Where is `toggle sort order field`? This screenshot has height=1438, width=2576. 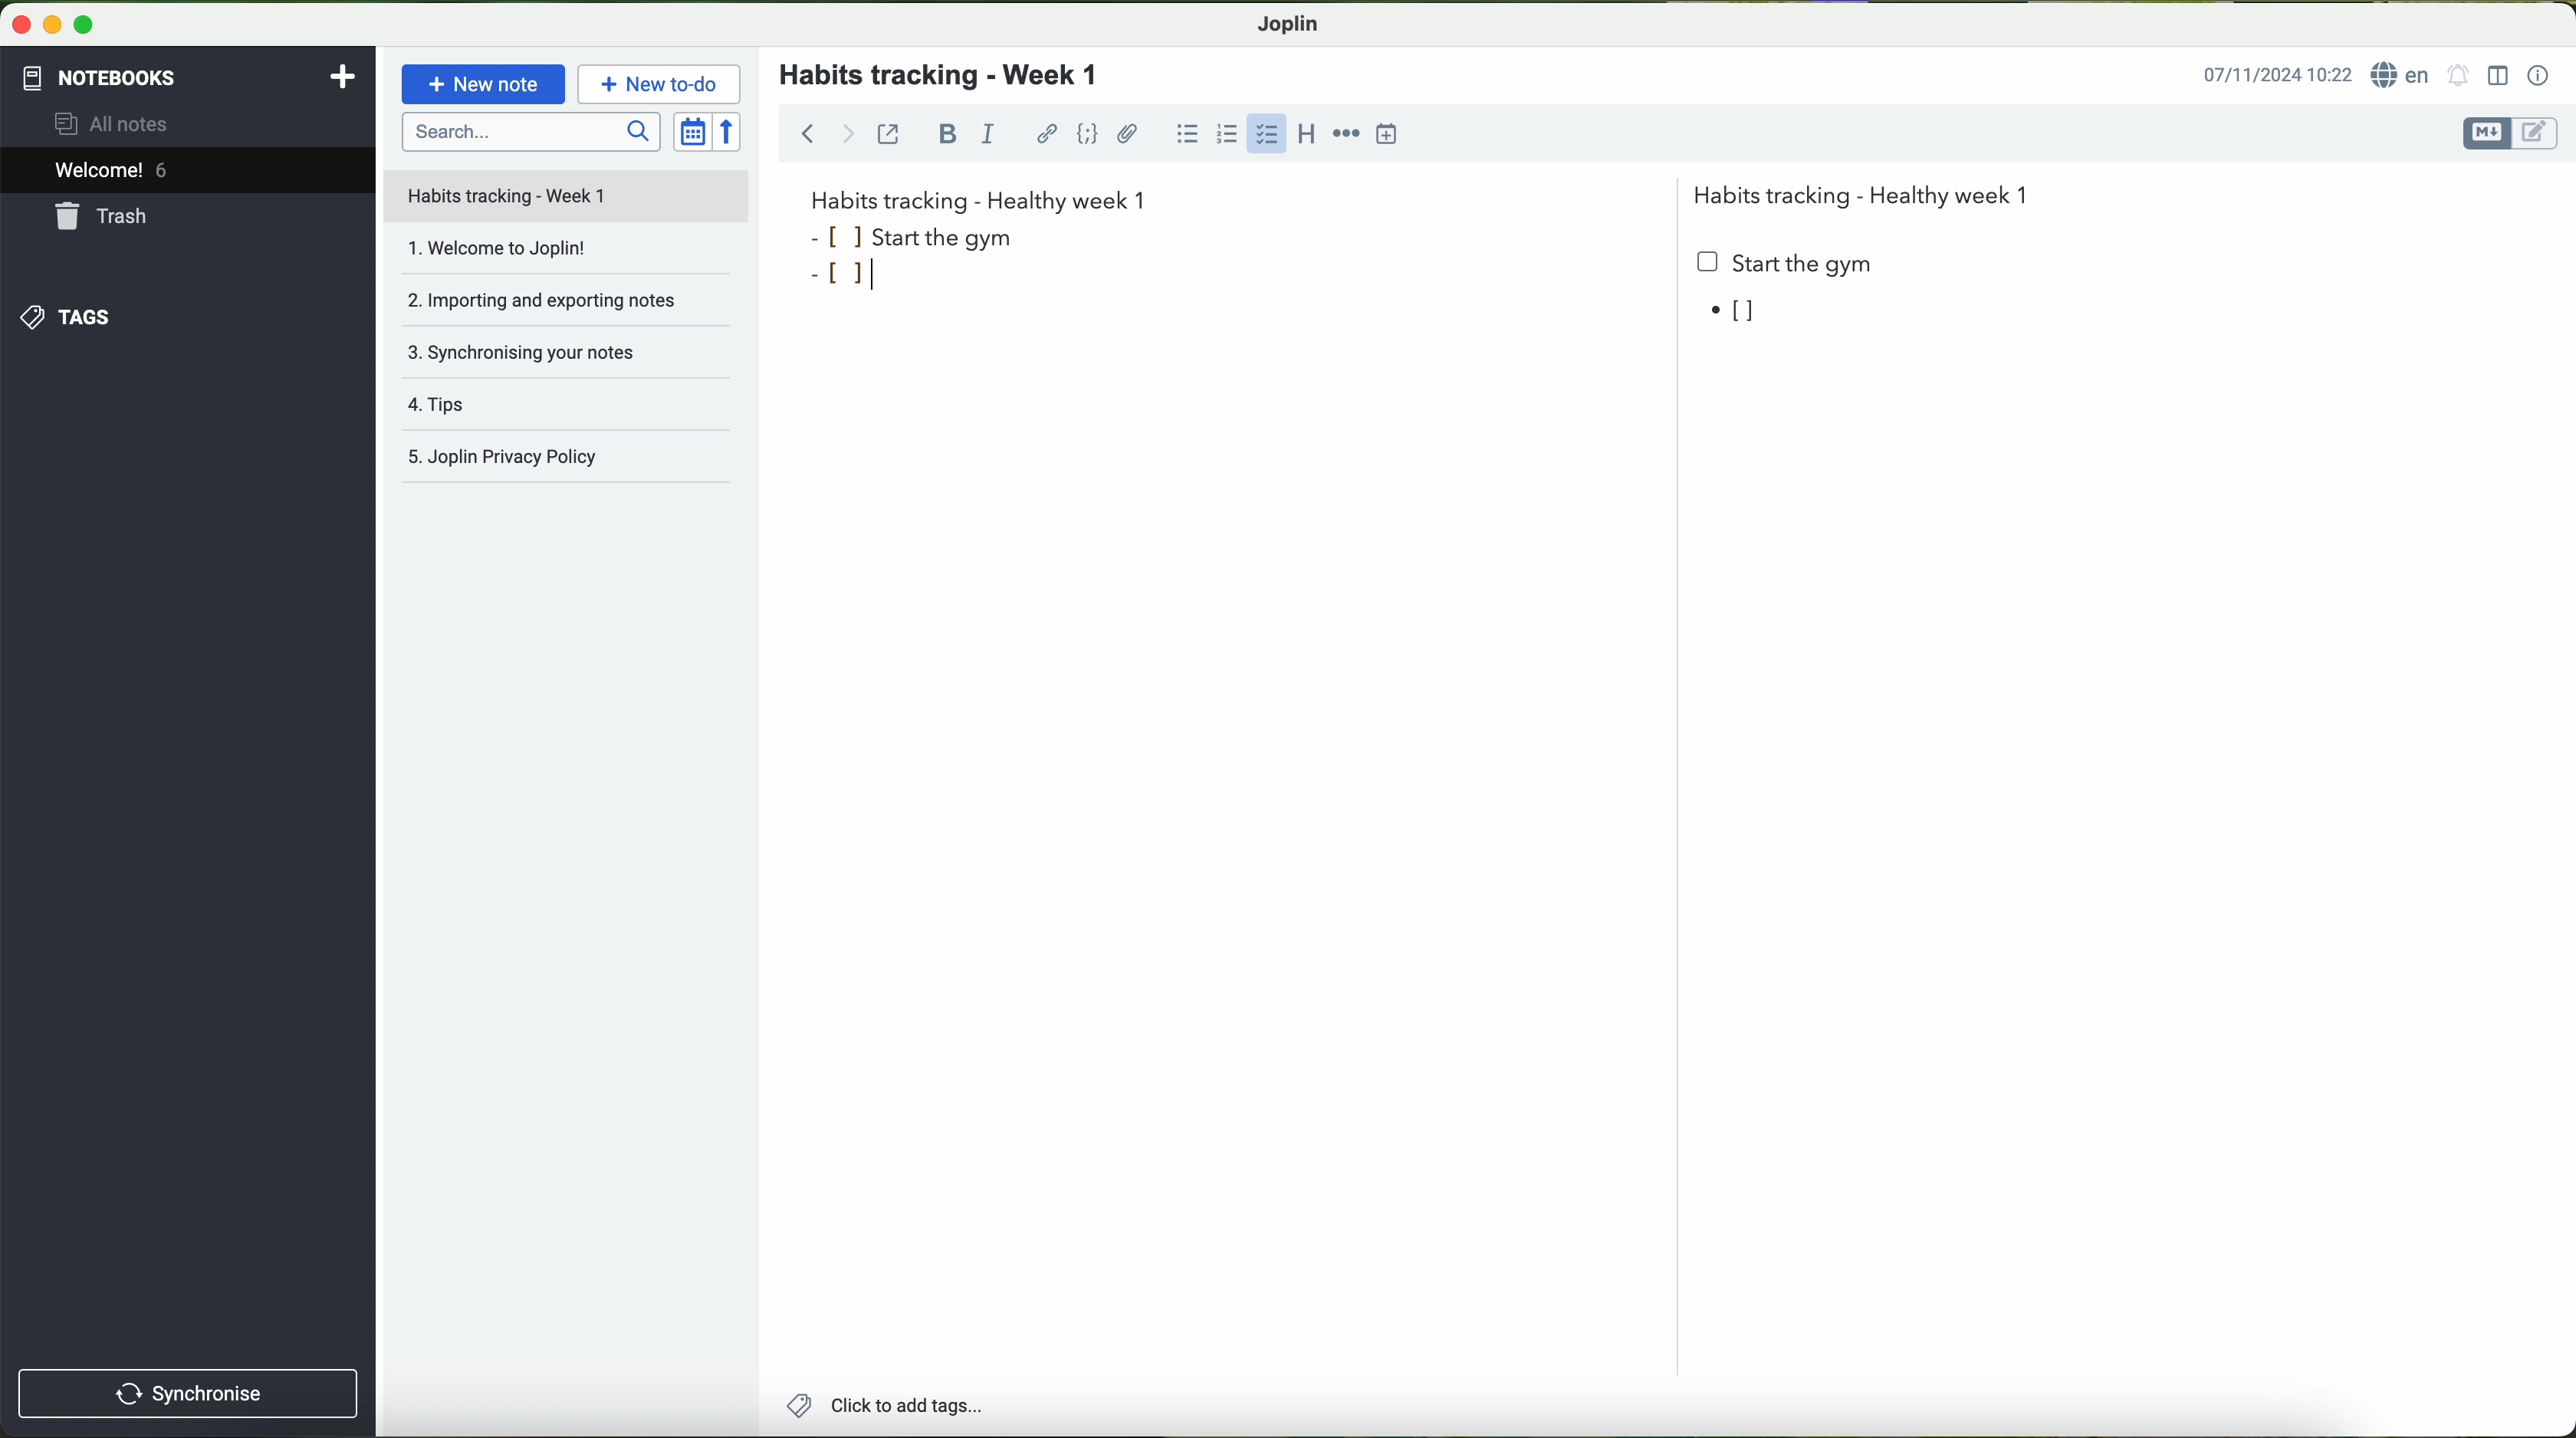
toggle sort order field is located at coordinates (692, 131).